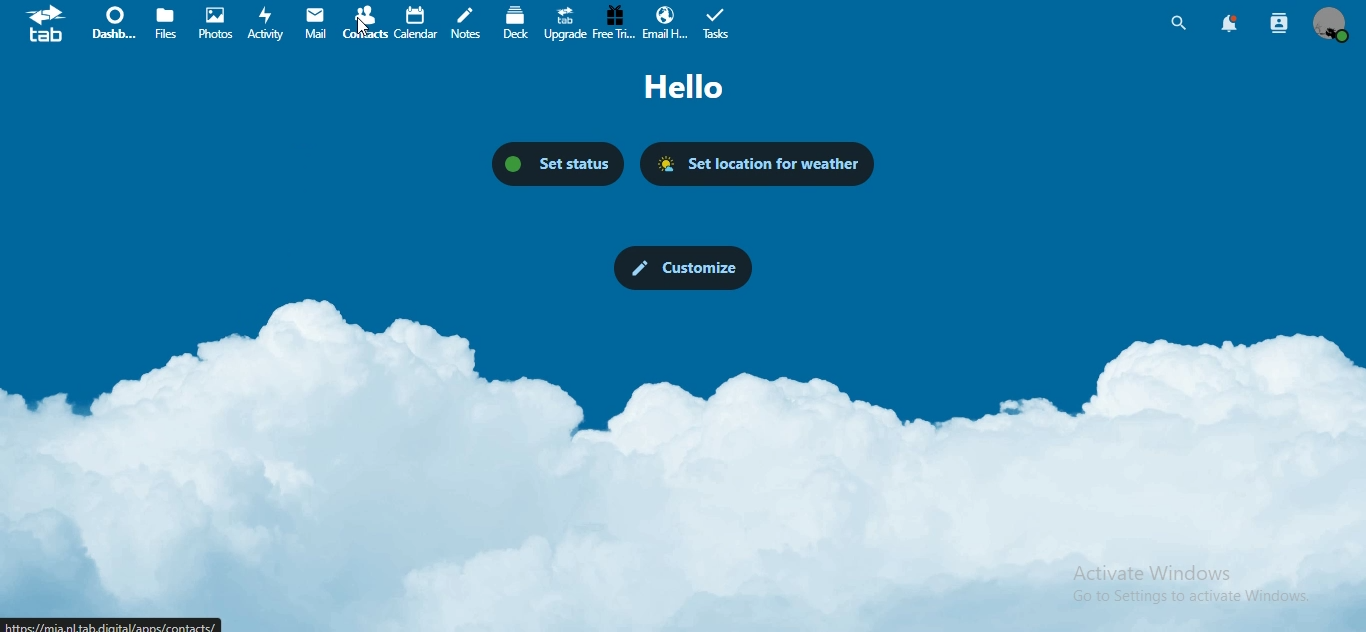 The height and width of the screenshot is (632, 1366). What do you see at coordinates (1280, 24) in the screenshot?
I see `search contact` at bounding box center [1280, 24].